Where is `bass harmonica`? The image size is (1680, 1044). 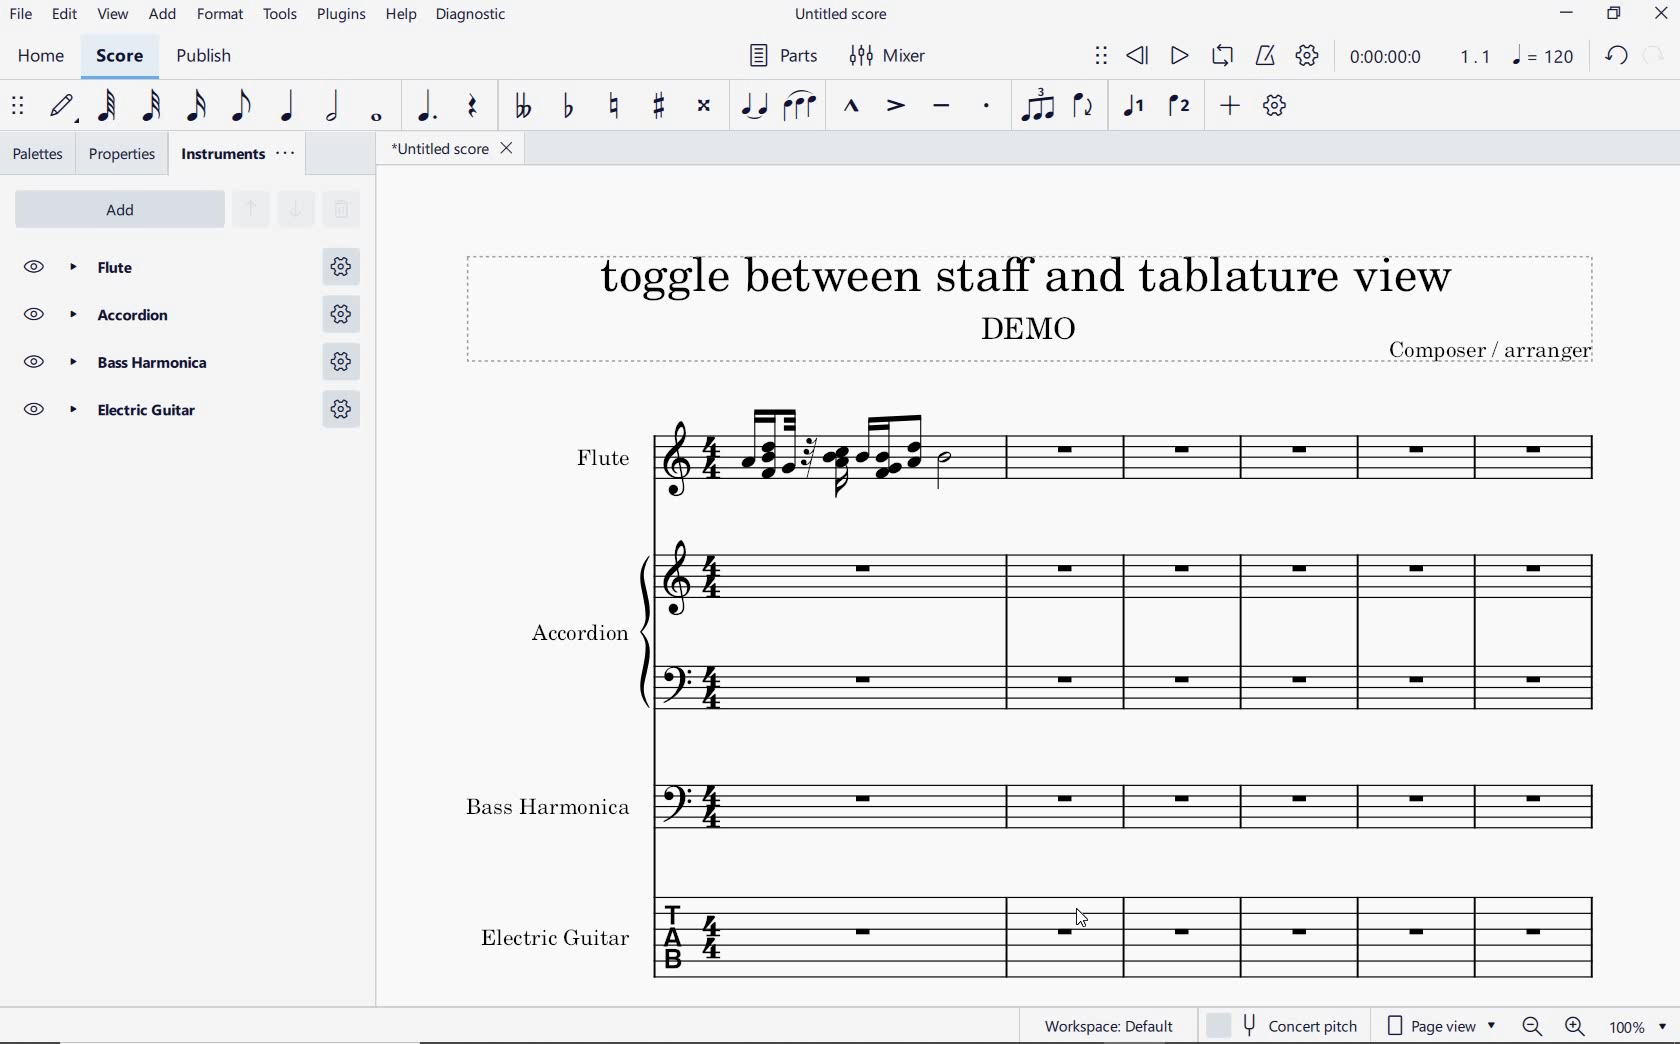
bass harmonica is located at coordinates (191, 362).